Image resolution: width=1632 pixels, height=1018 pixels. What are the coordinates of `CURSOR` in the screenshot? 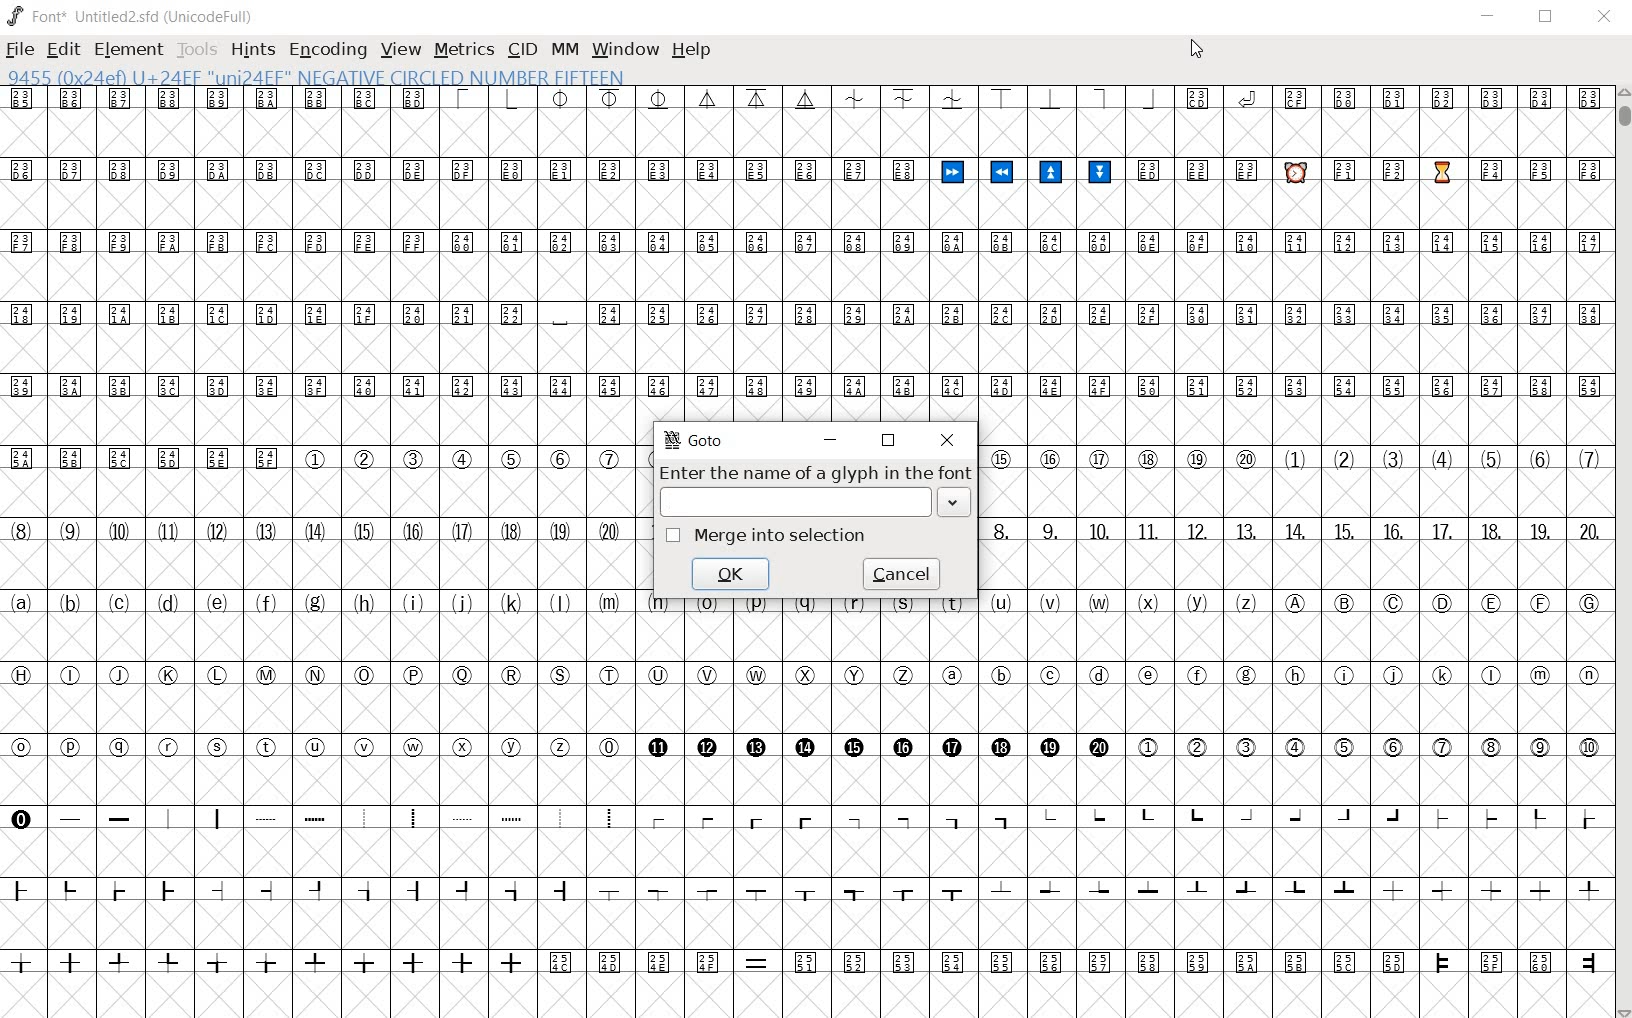 It's located at (1195, 49).